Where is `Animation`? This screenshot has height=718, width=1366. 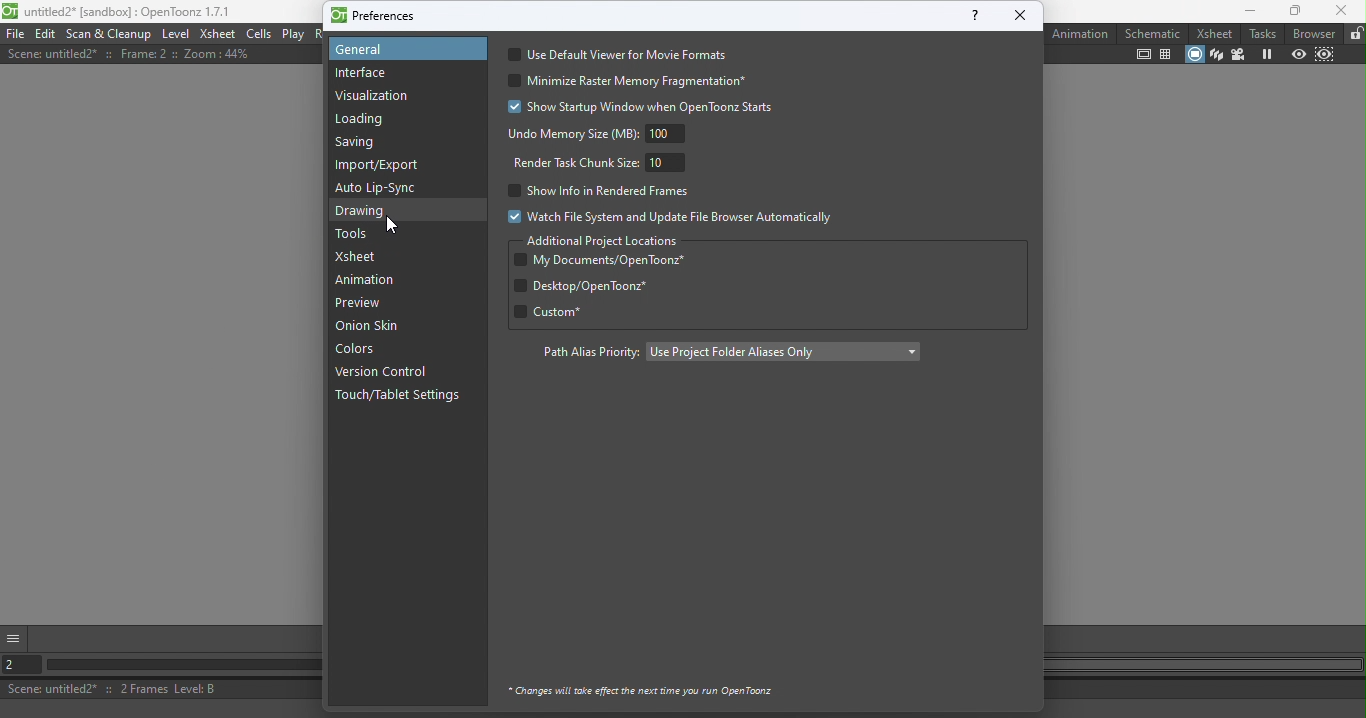
Animation is located at coordinates (369, 280).